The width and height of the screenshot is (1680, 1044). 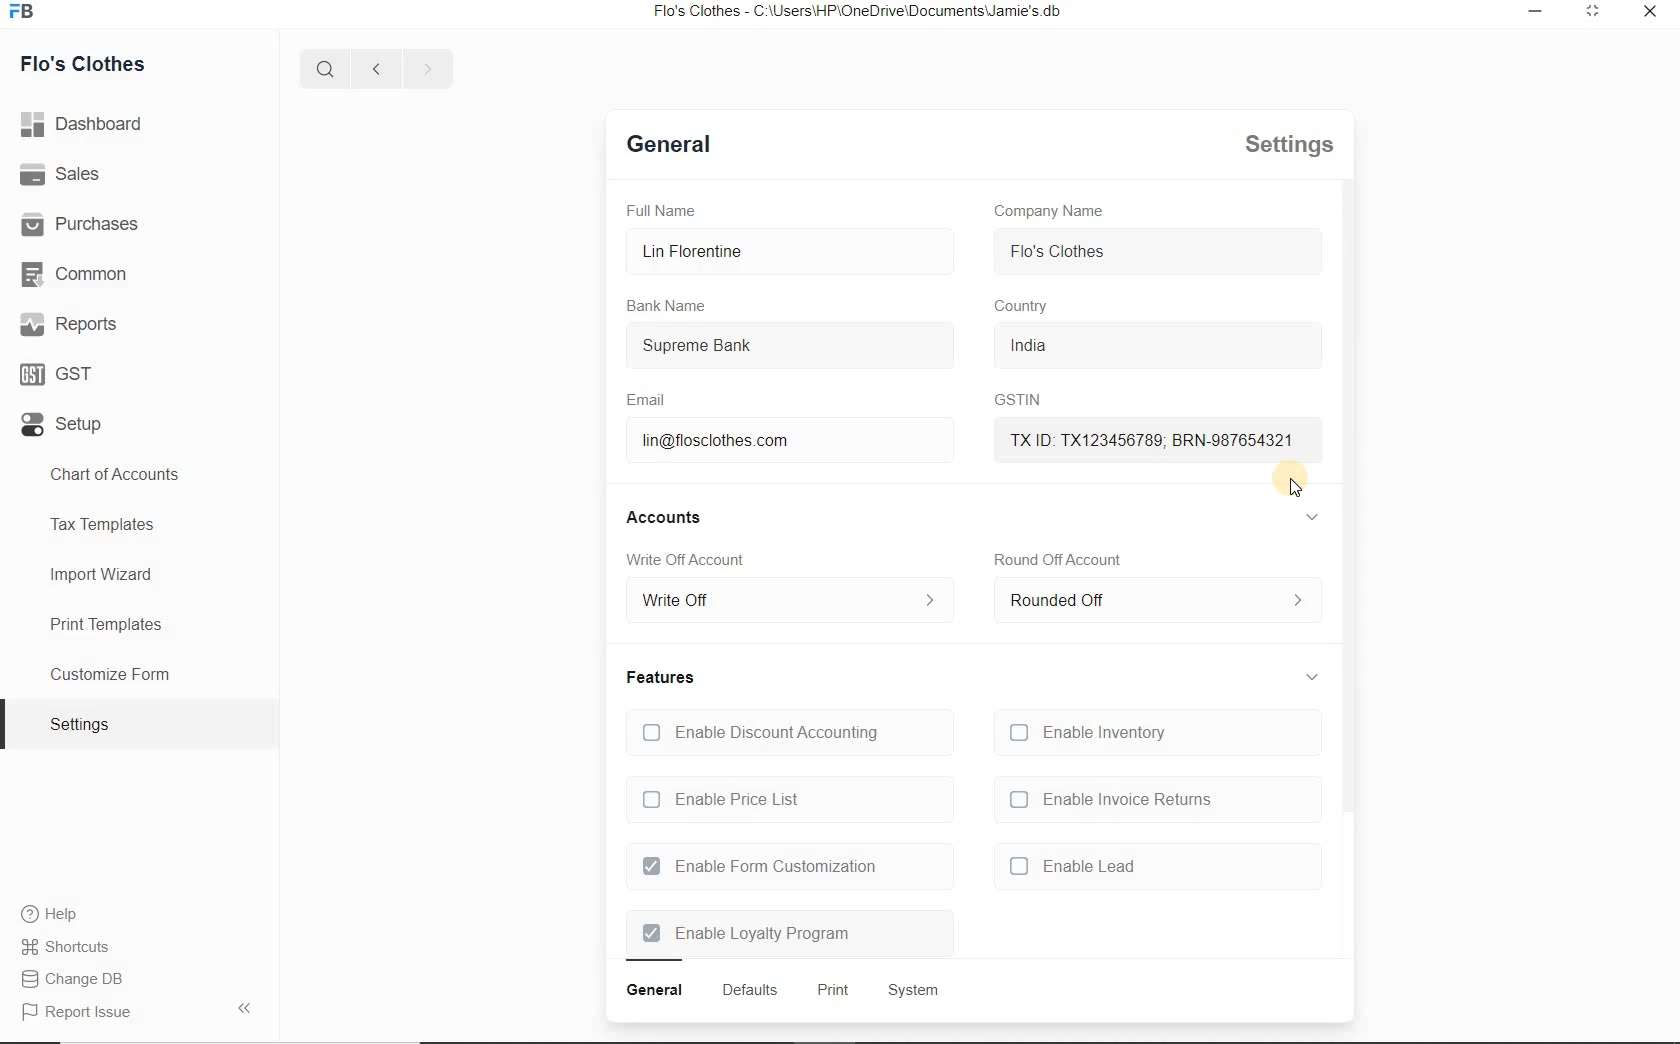 What do you see at coordinates (777, 252) in the screenshot?
I see `Lin Florentine` at bounding box center [777, 252].